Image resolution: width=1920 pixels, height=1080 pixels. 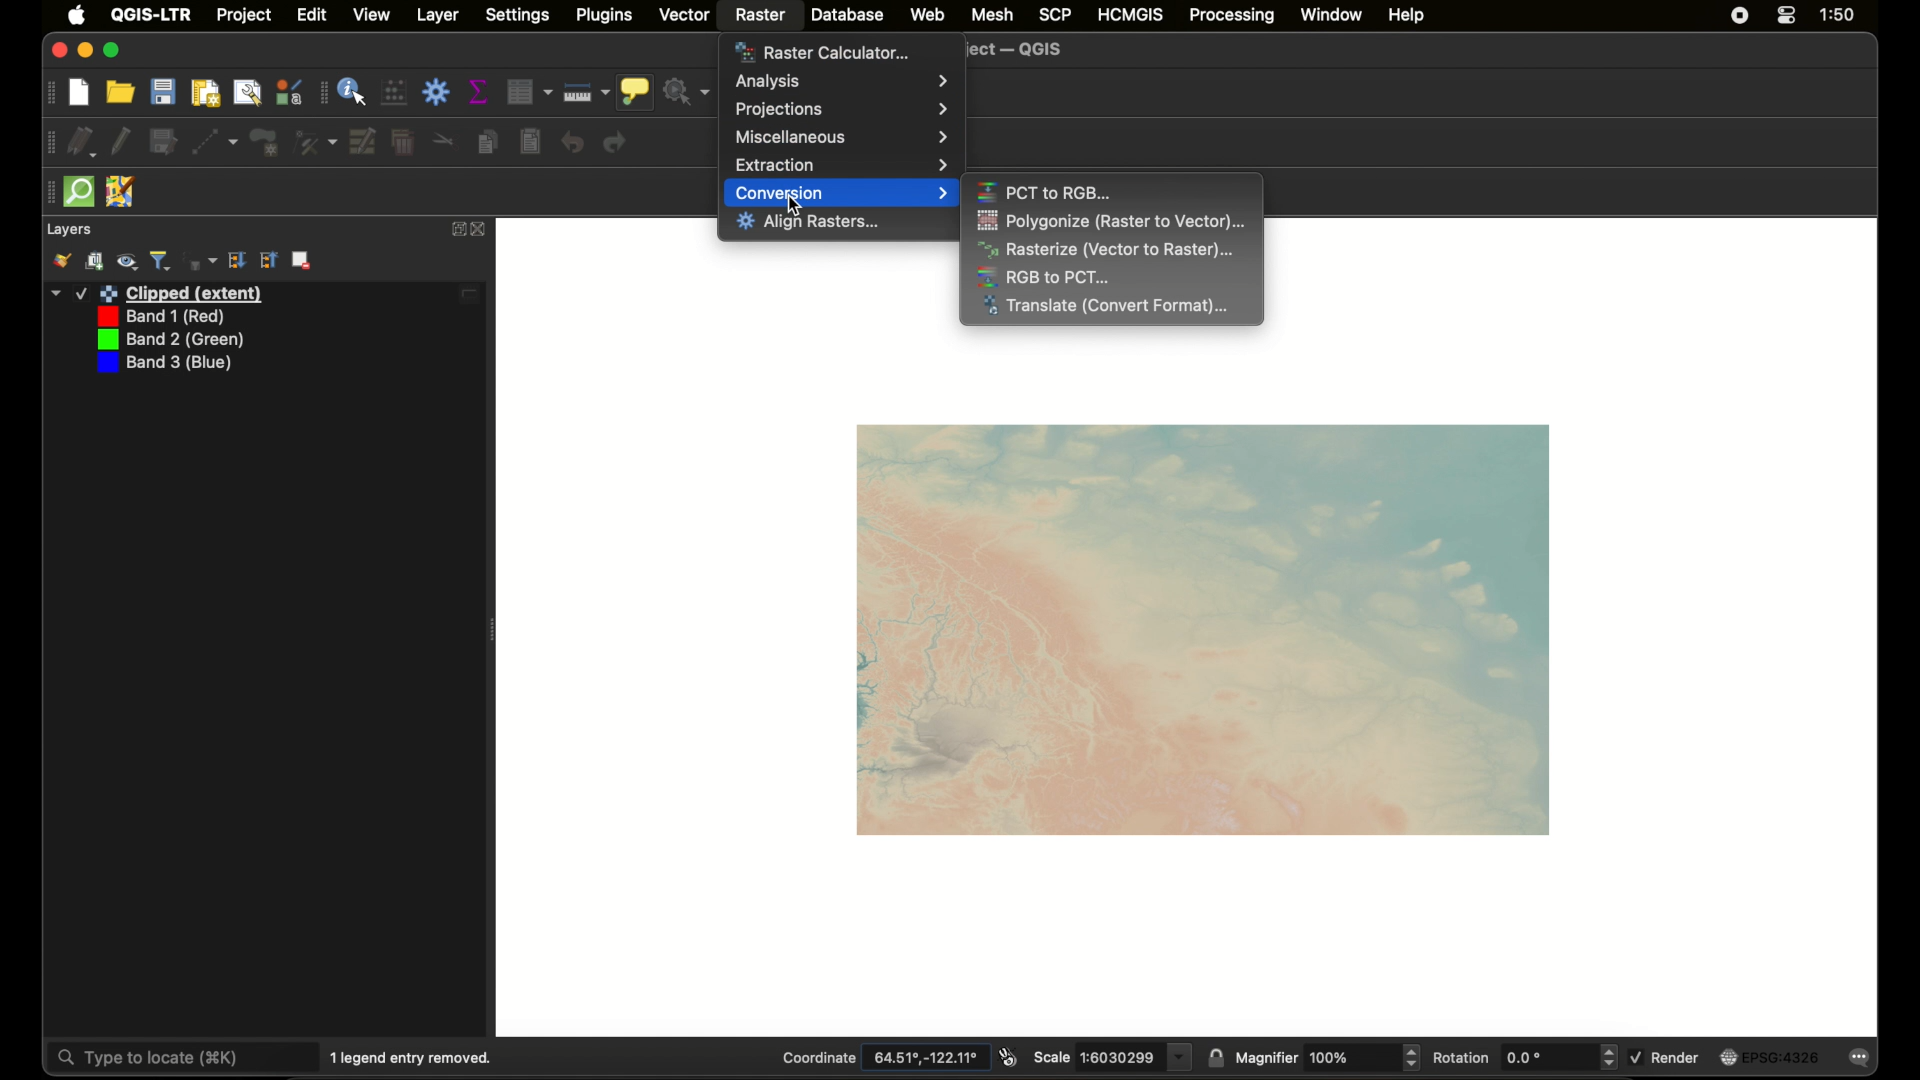 What do you see at coordinates (1233, 16) in the screenshot?
I see `processing` at bounding box center [1233, 16].